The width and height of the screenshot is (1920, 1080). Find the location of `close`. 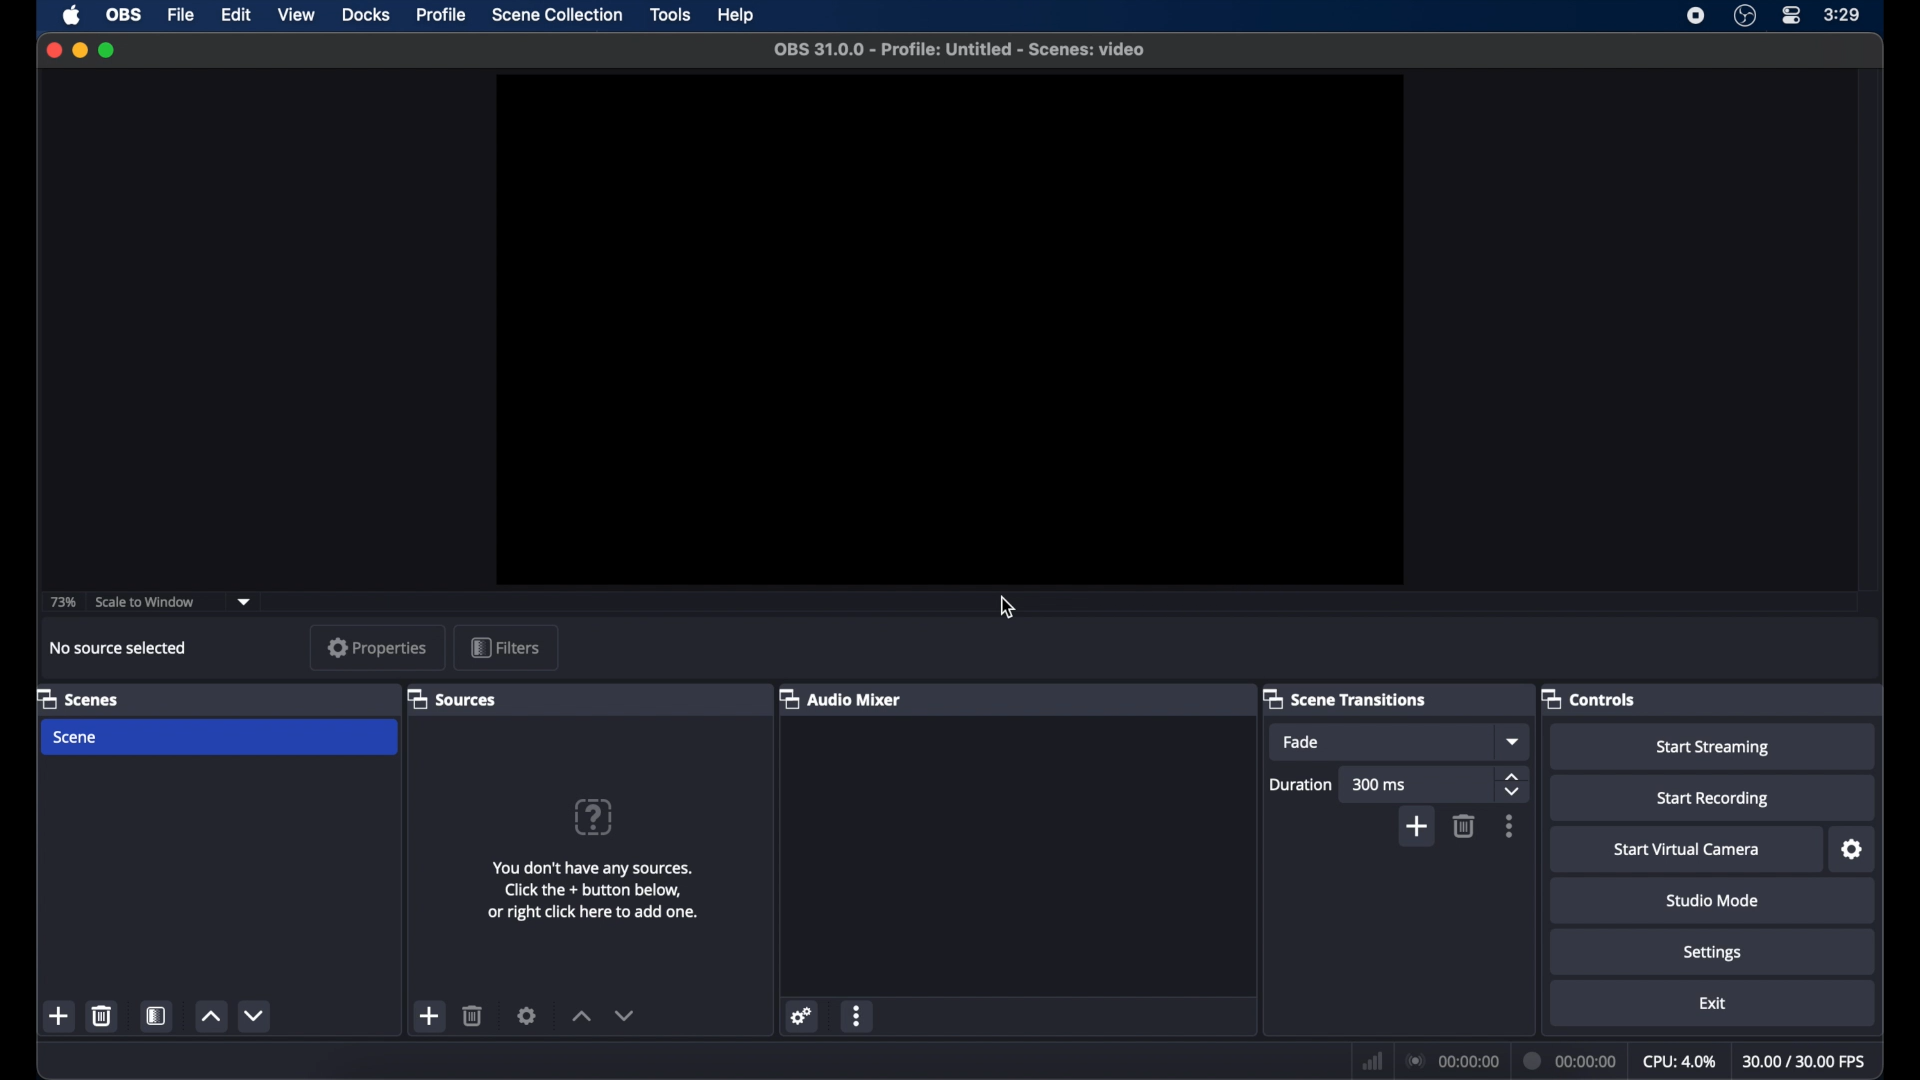

close is located at coordinates (53, 51).